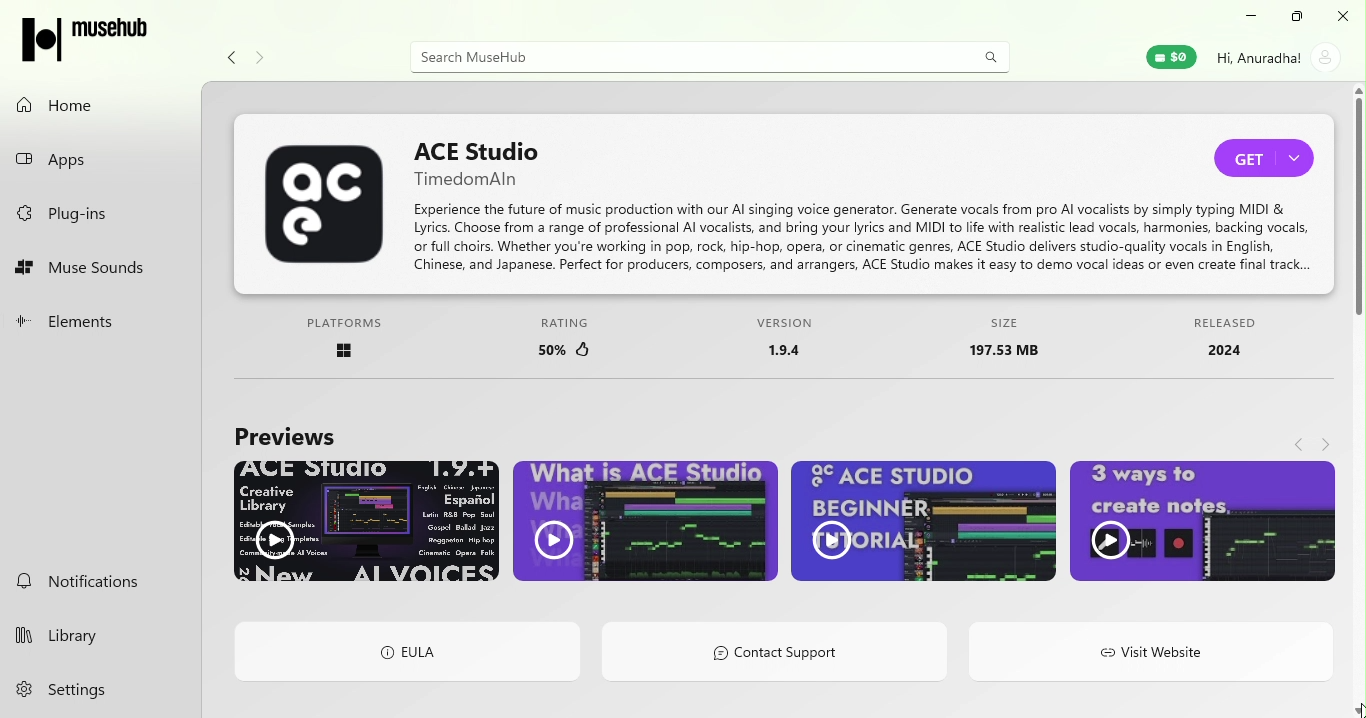  What do you see at coordinates (1167, 56) in the screenshot?
I see `muse wallet` at bounding box center [1167, 56].